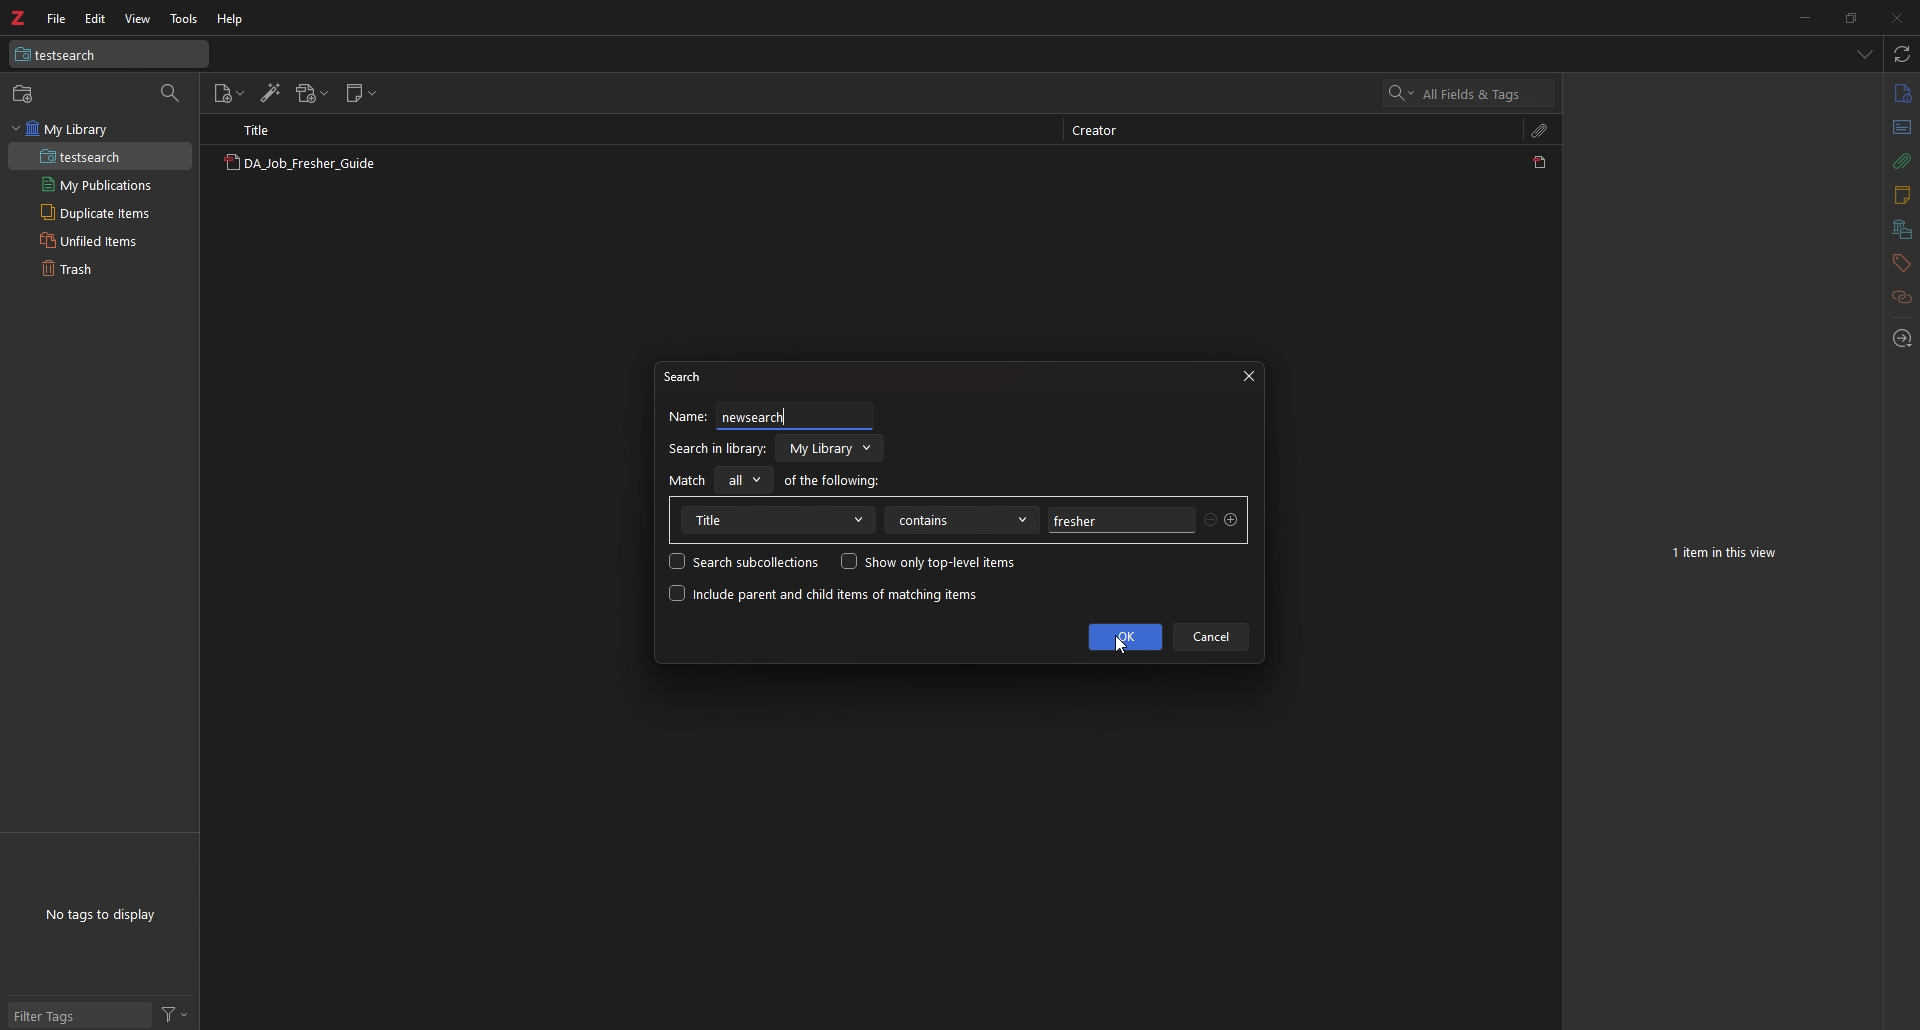 The width and height of the screenshot is (1920, 1030). I want to click on show only top level items, so click(928, 561).